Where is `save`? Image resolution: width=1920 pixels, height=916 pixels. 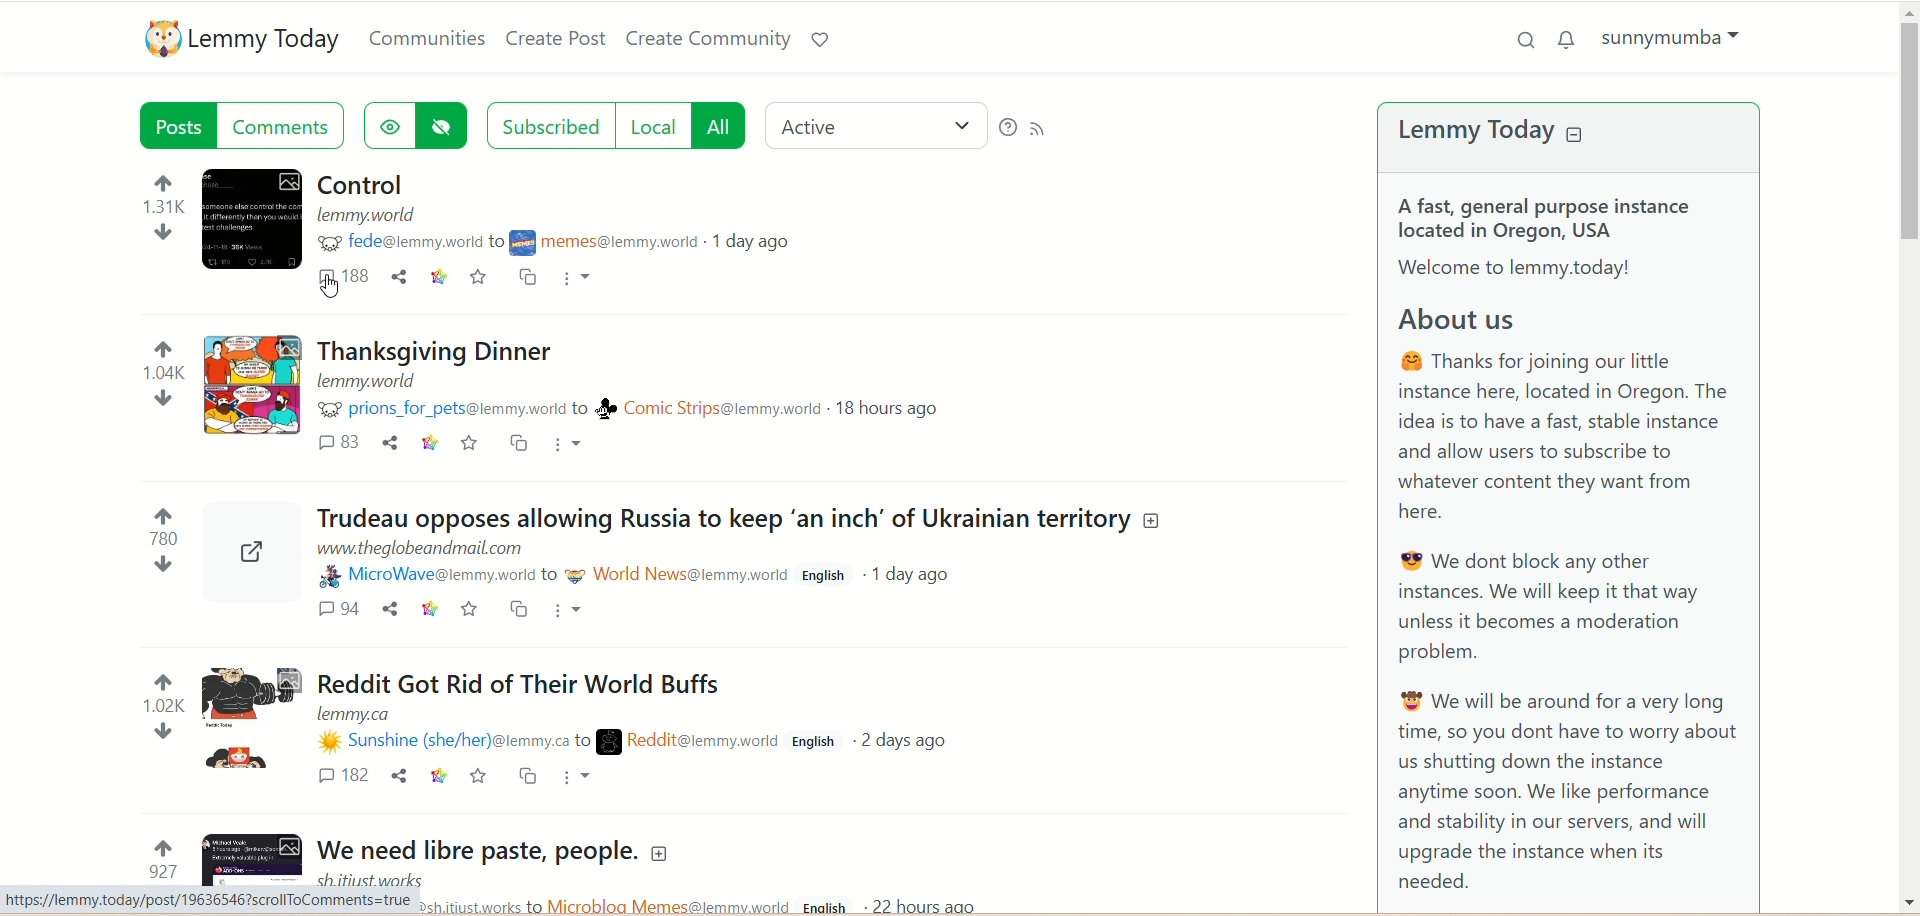
save is located at coordinates (471, 609).